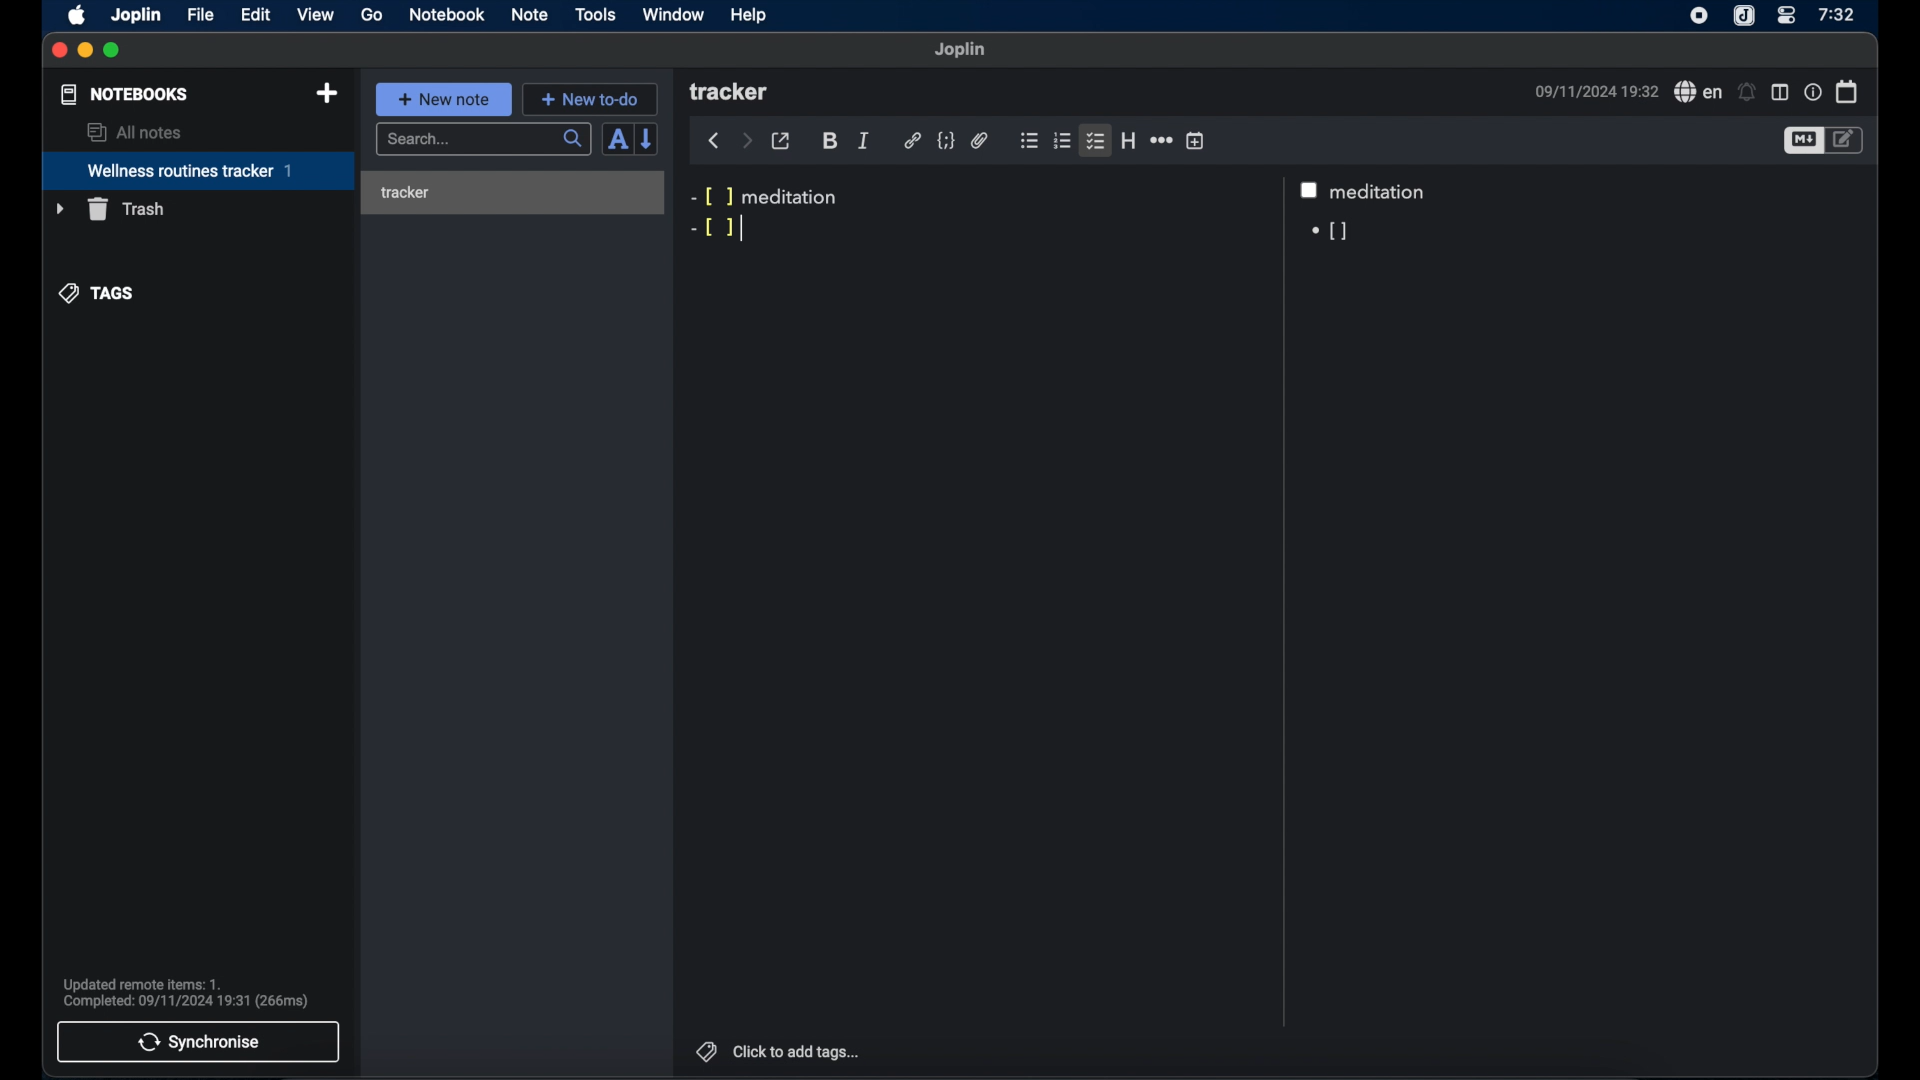 The image size is (1920, 1080). Describe the element at coordinates (1311, 189) in the screenshot. I see `checkbox` at that location.